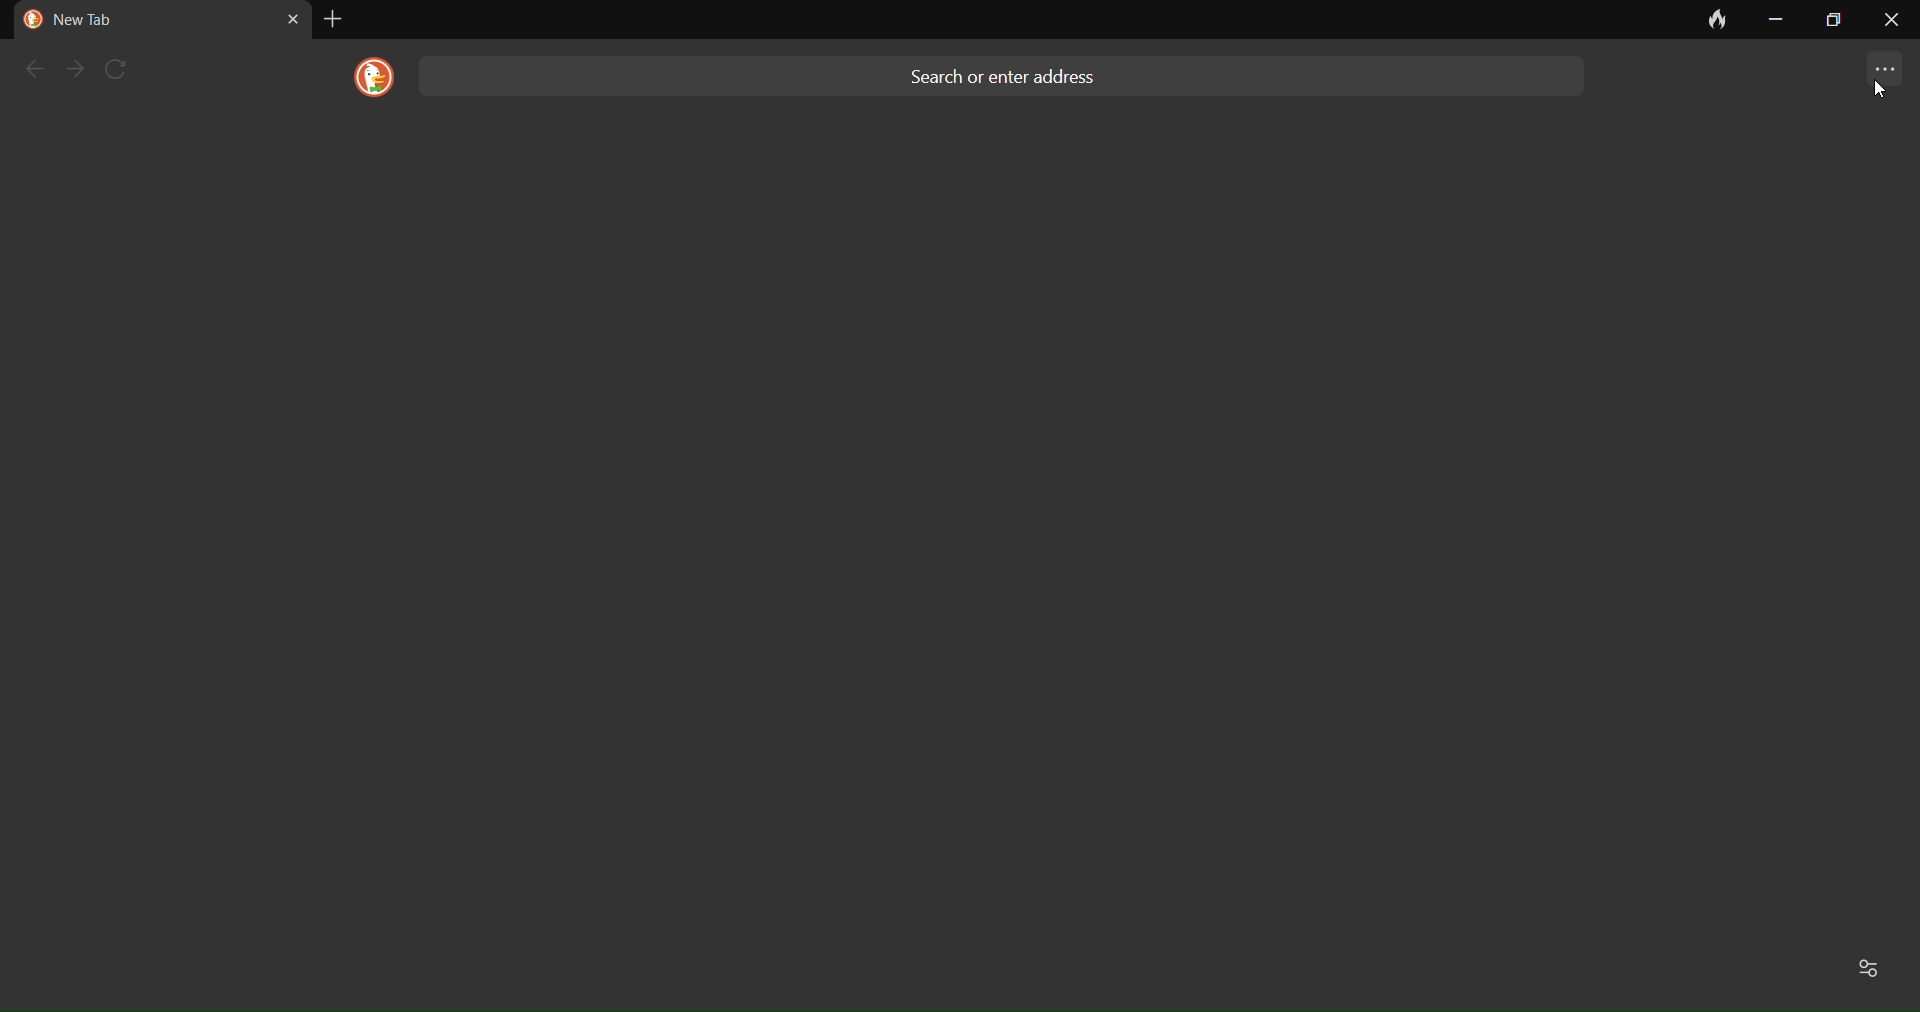  What do you see at coordinates (1877, 89) in the screenshot?
I see `cursor` at bounding box center [1877, 89].